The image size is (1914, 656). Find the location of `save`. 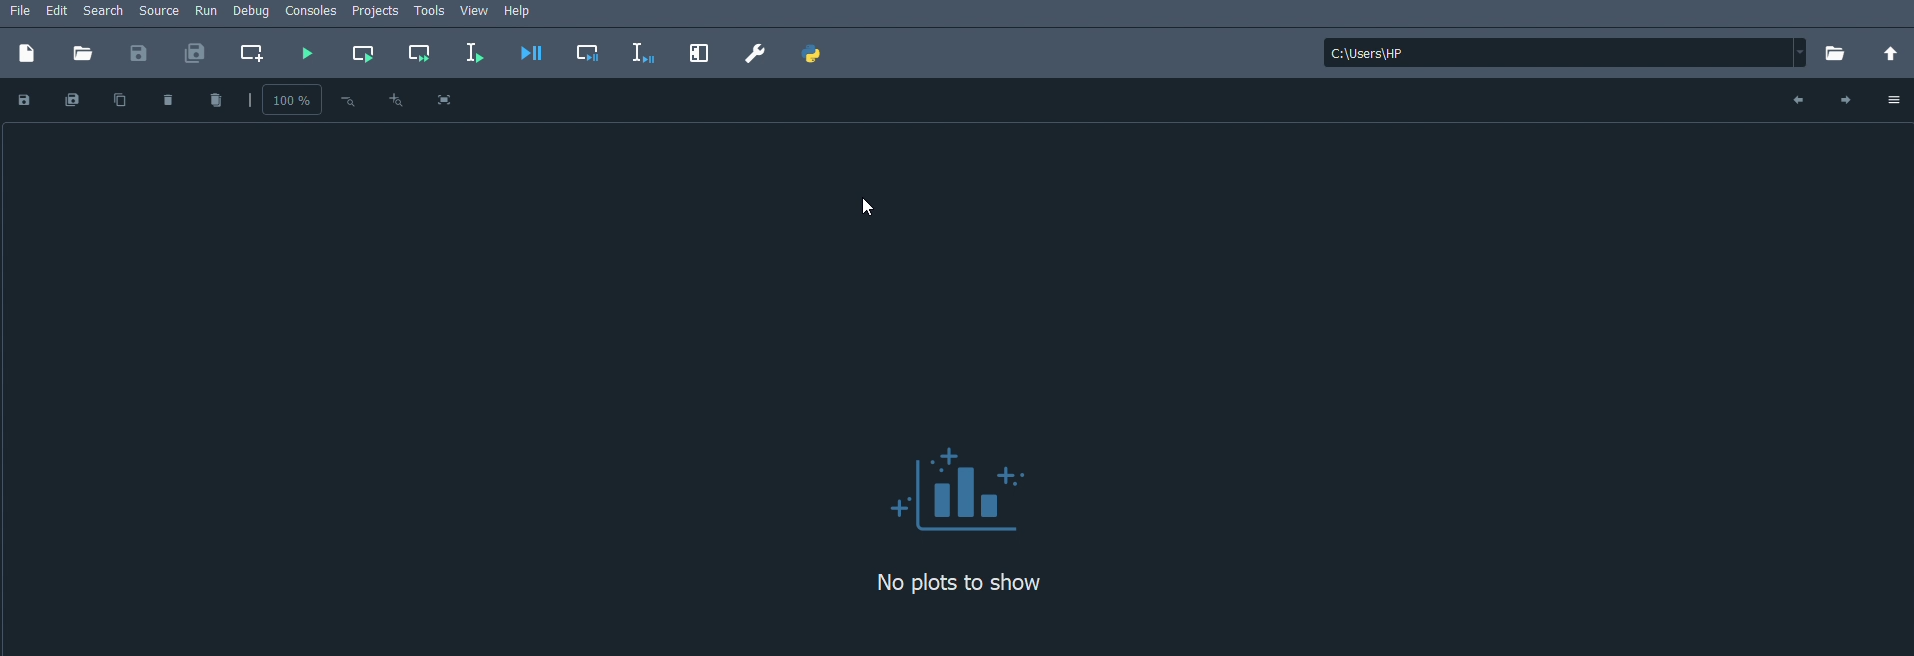

save is located at coordinates (25, 100).